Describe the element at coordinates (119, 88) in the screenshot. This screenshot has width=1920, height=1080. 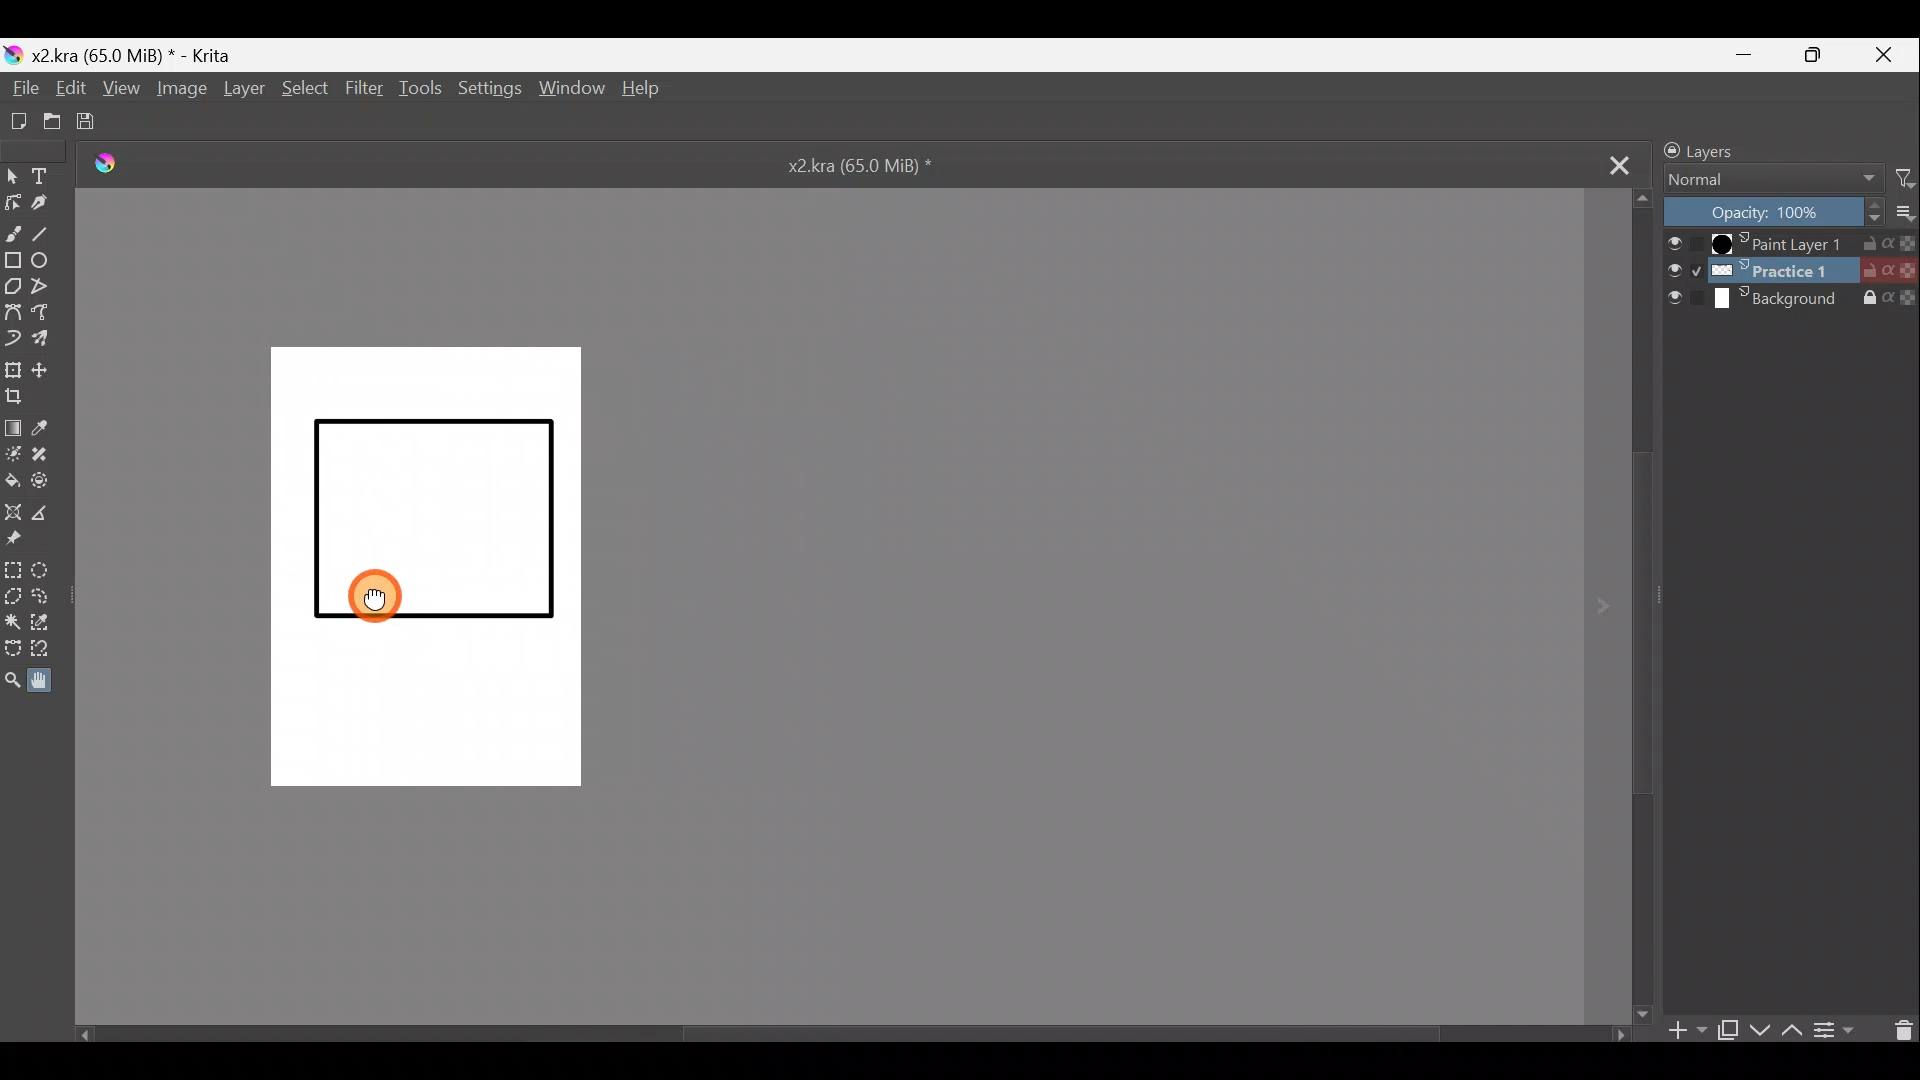
I see `View` at that location.